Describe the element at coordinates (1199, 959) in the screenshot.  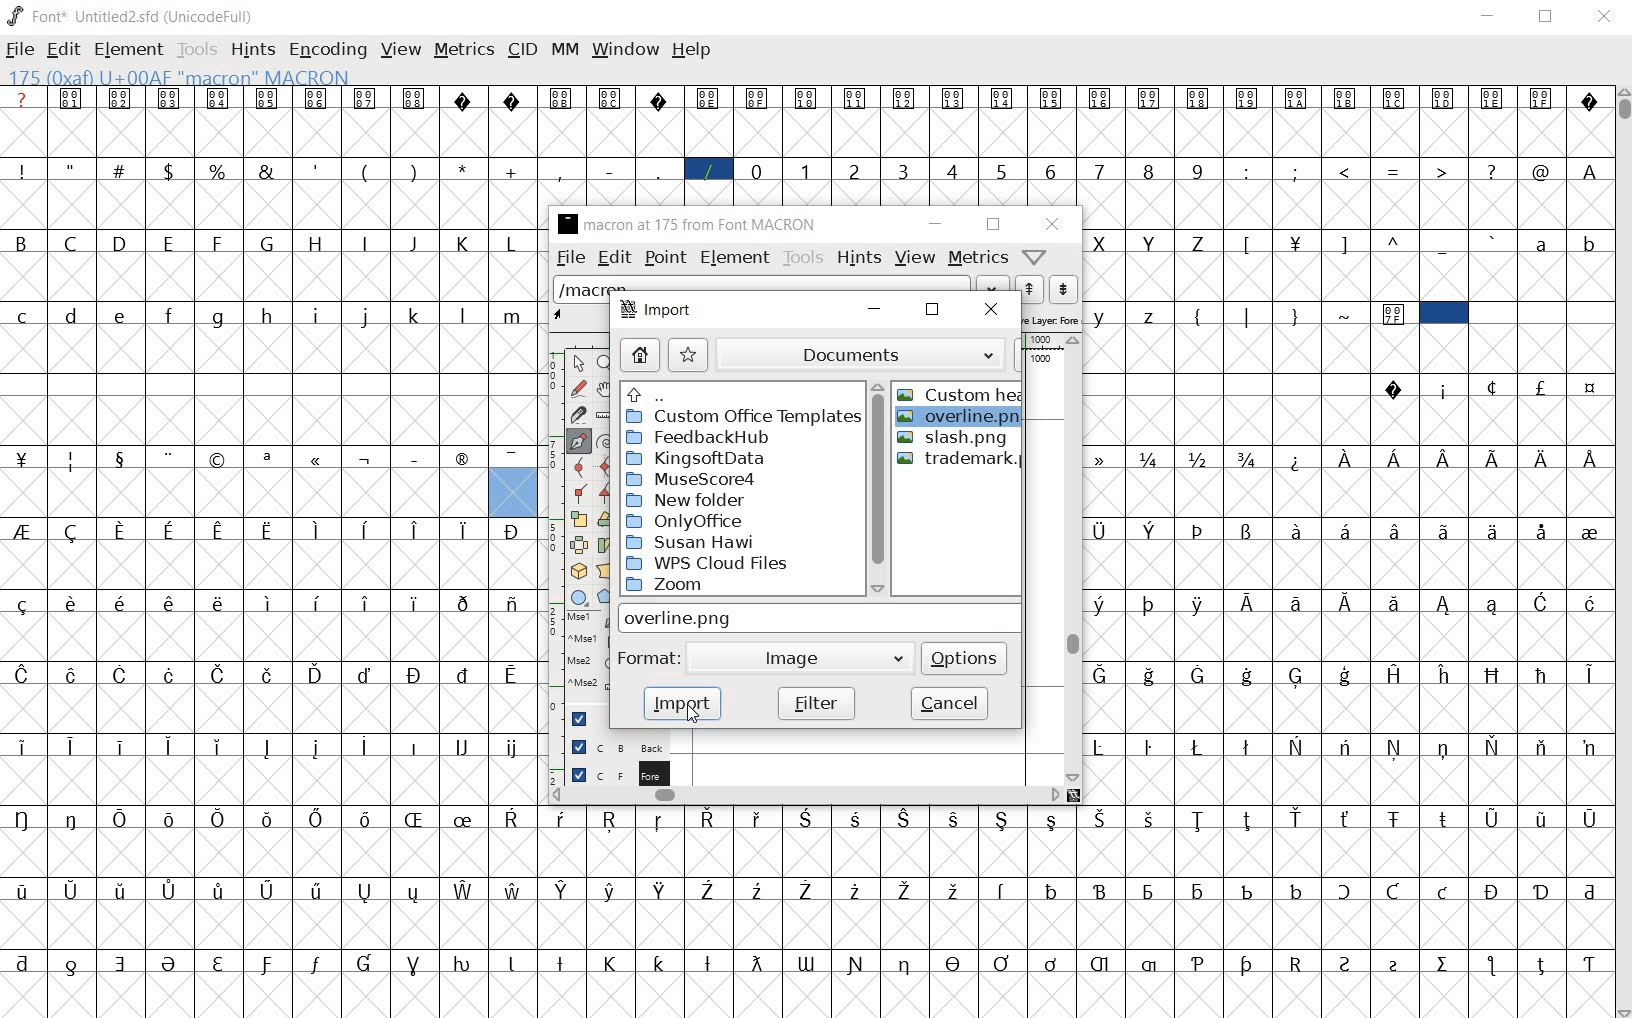
I see `Symbol` at that location.